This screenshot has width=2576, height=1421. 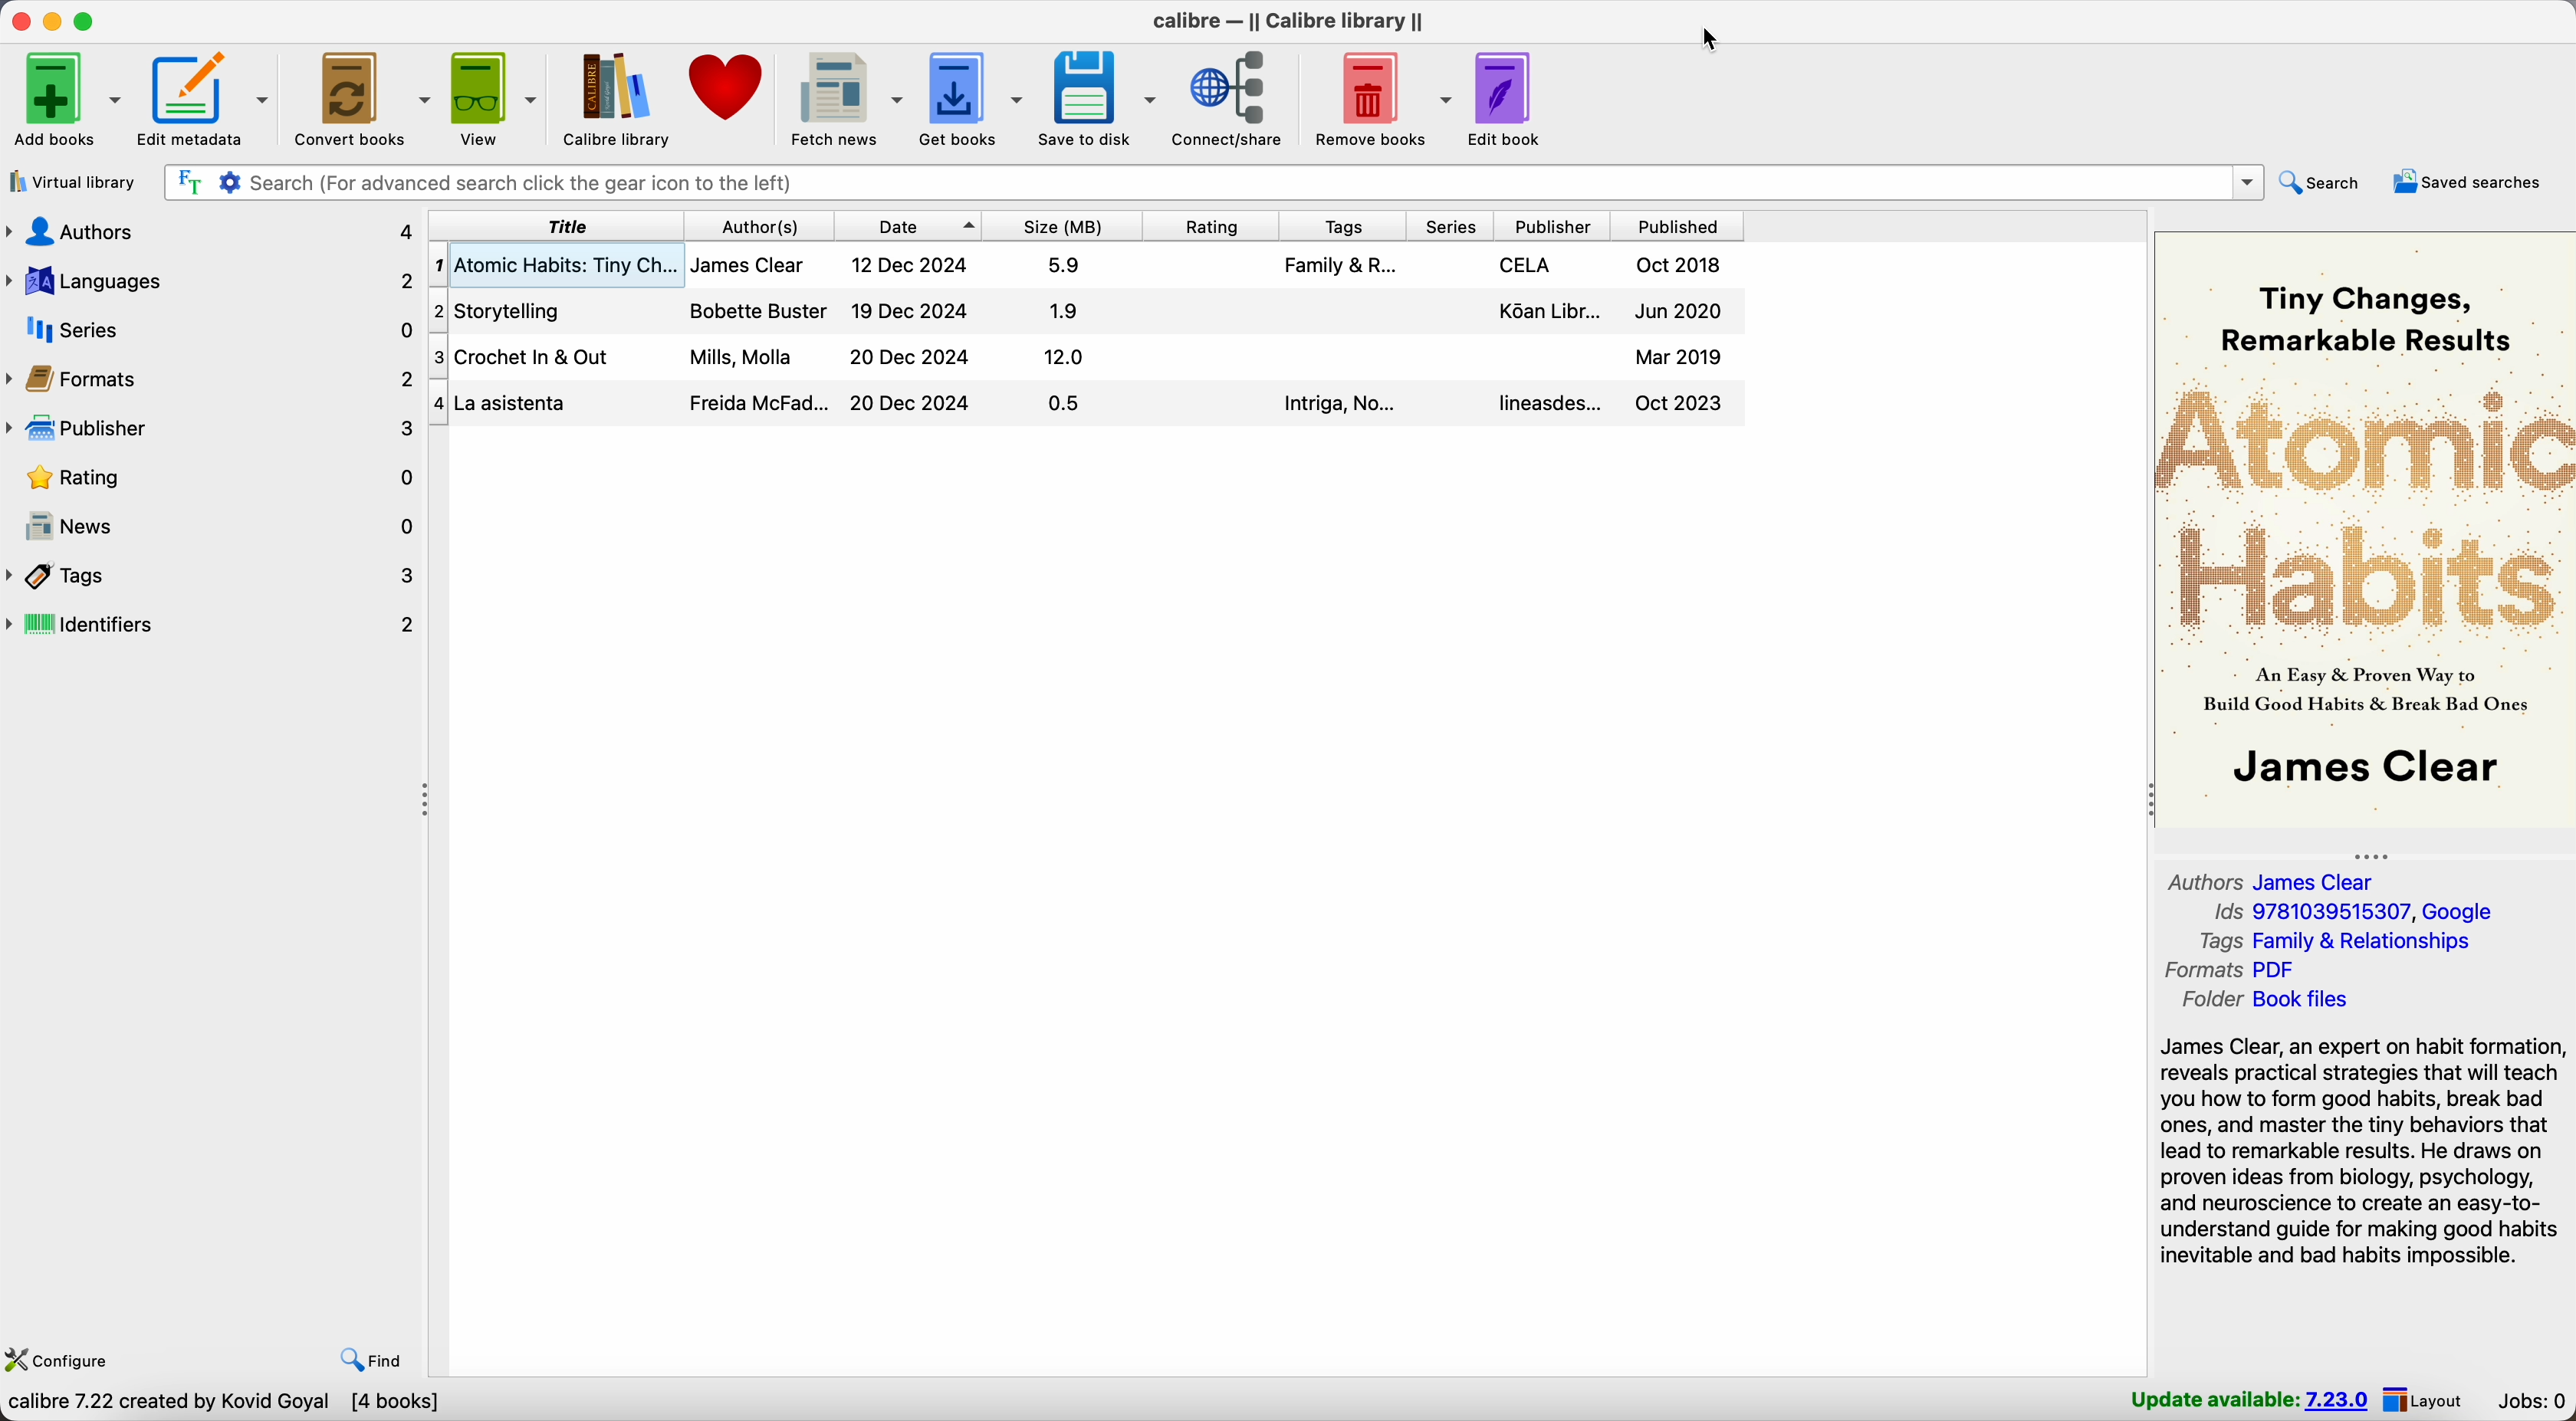 I want to click on series, so click(x=213, y=329).